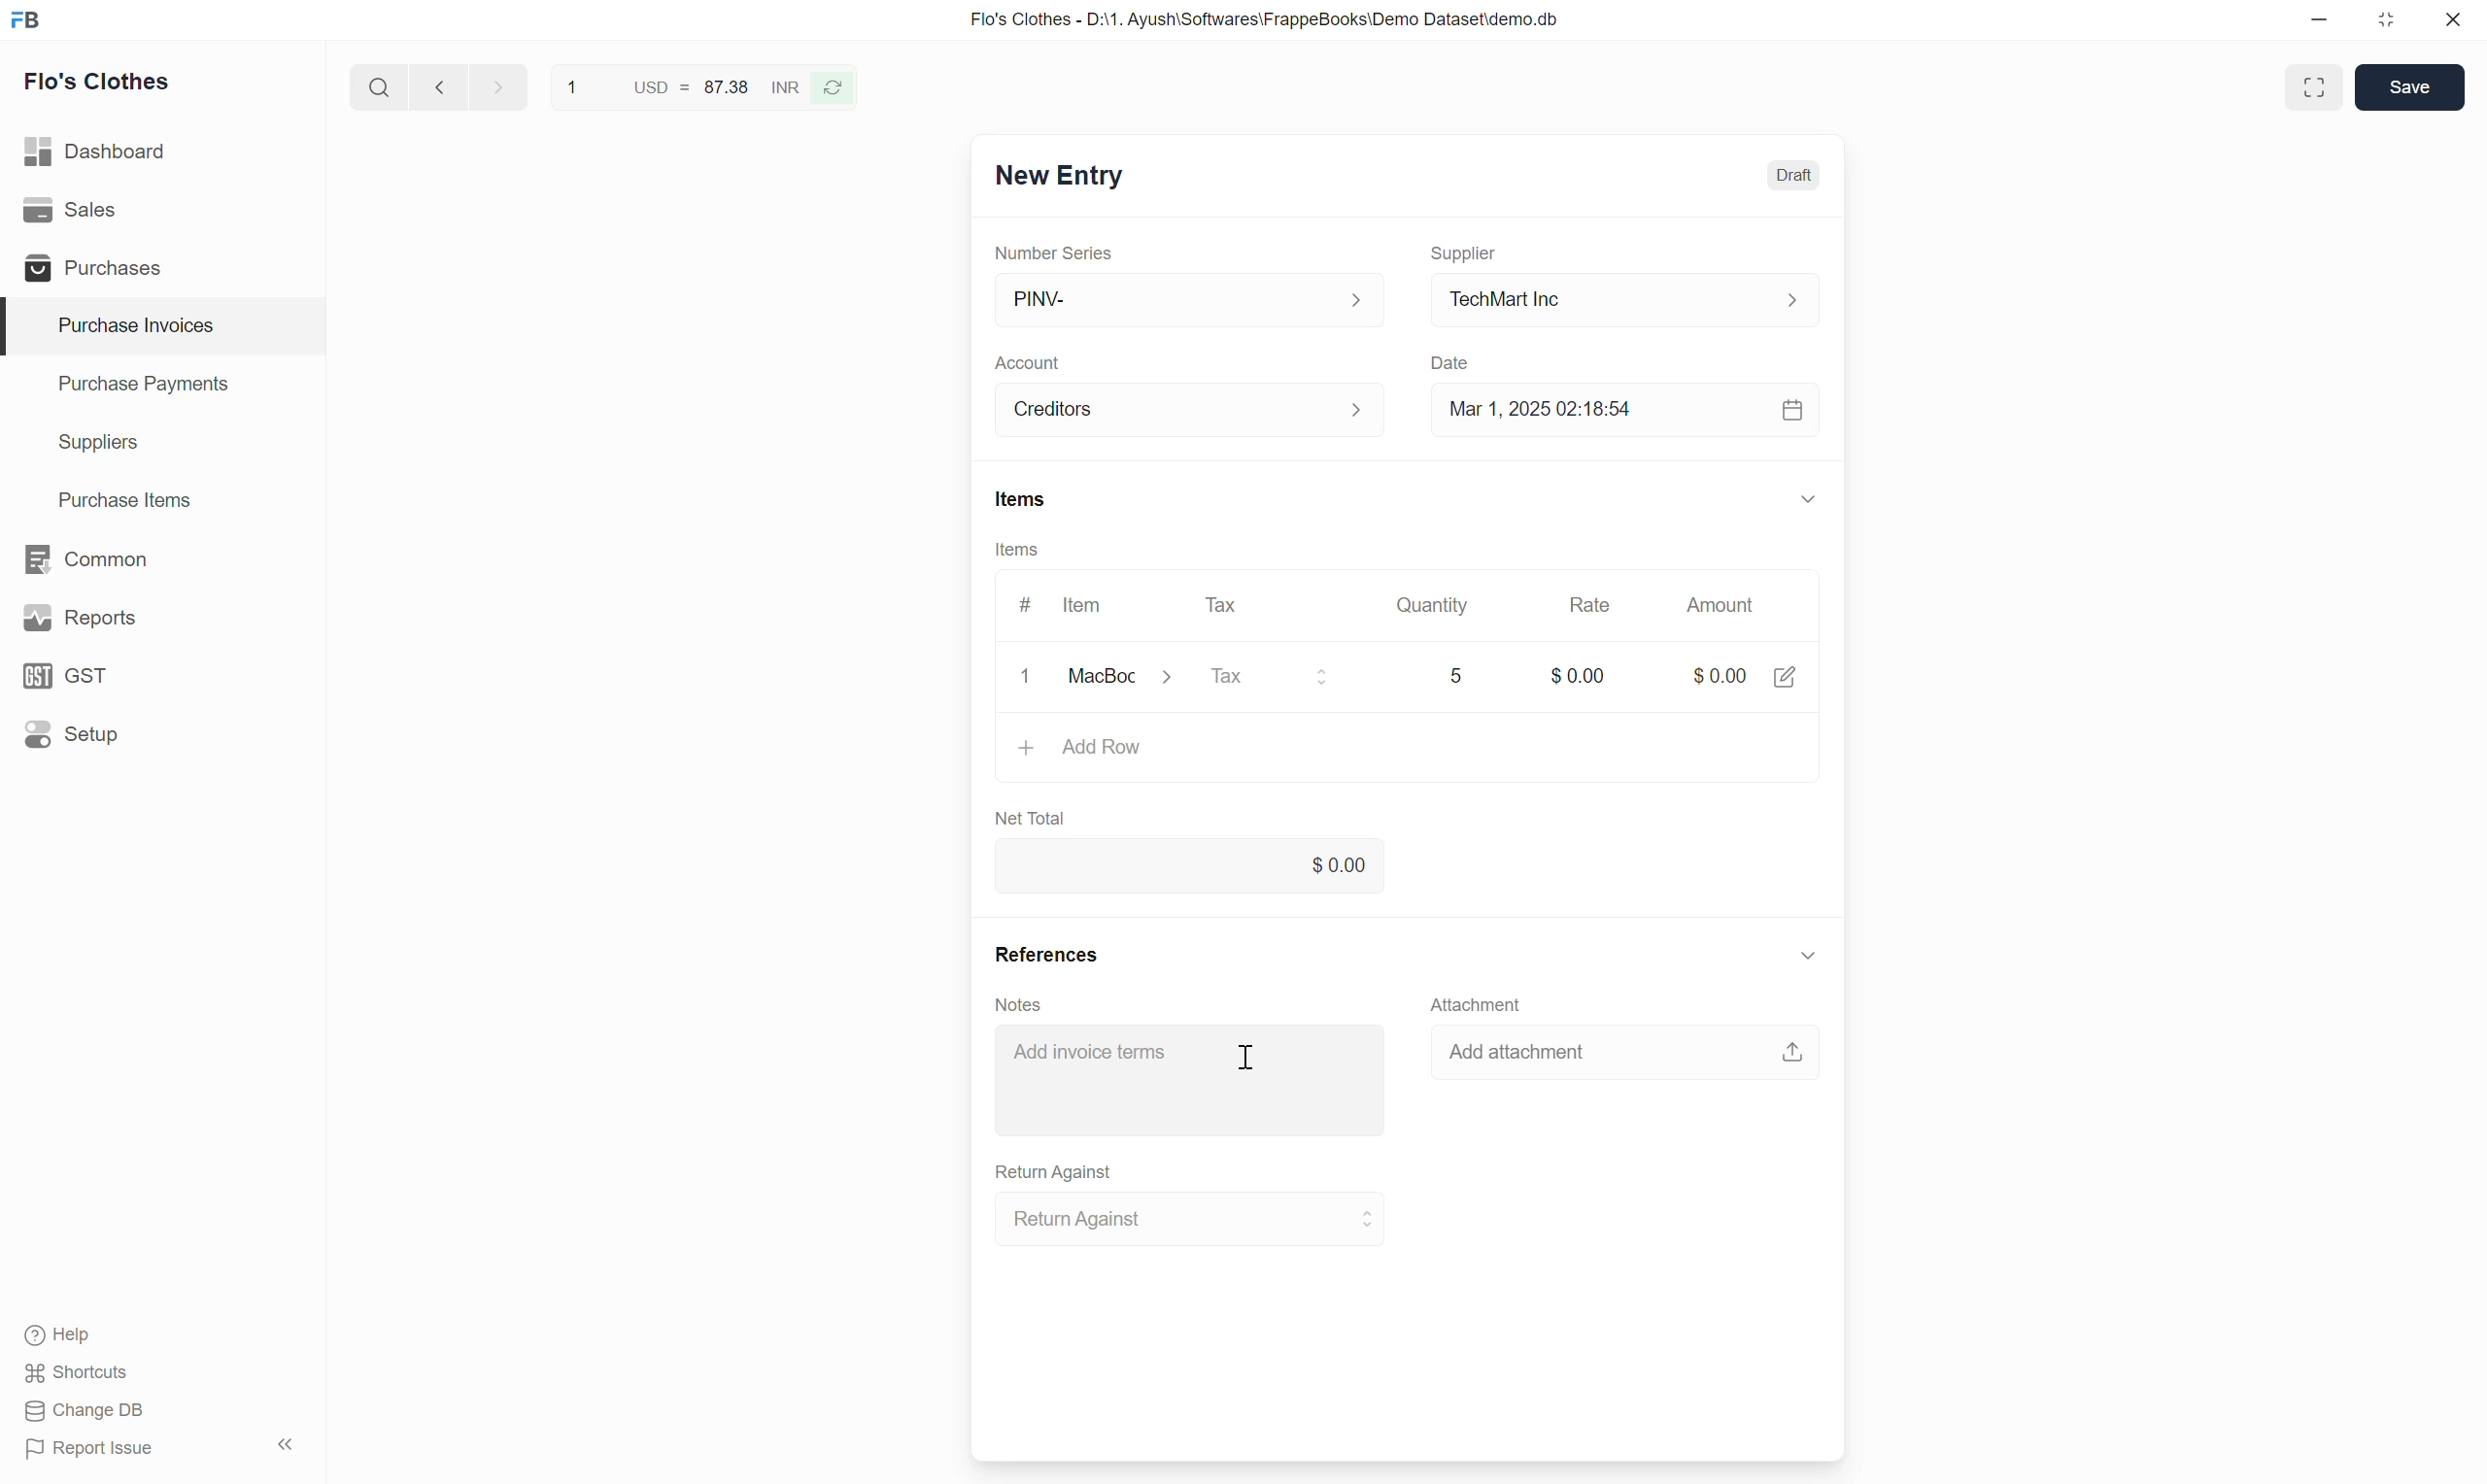 The width and height of the screenshot is (2487, 1484). I want to click on Account, so click(1027, 364).